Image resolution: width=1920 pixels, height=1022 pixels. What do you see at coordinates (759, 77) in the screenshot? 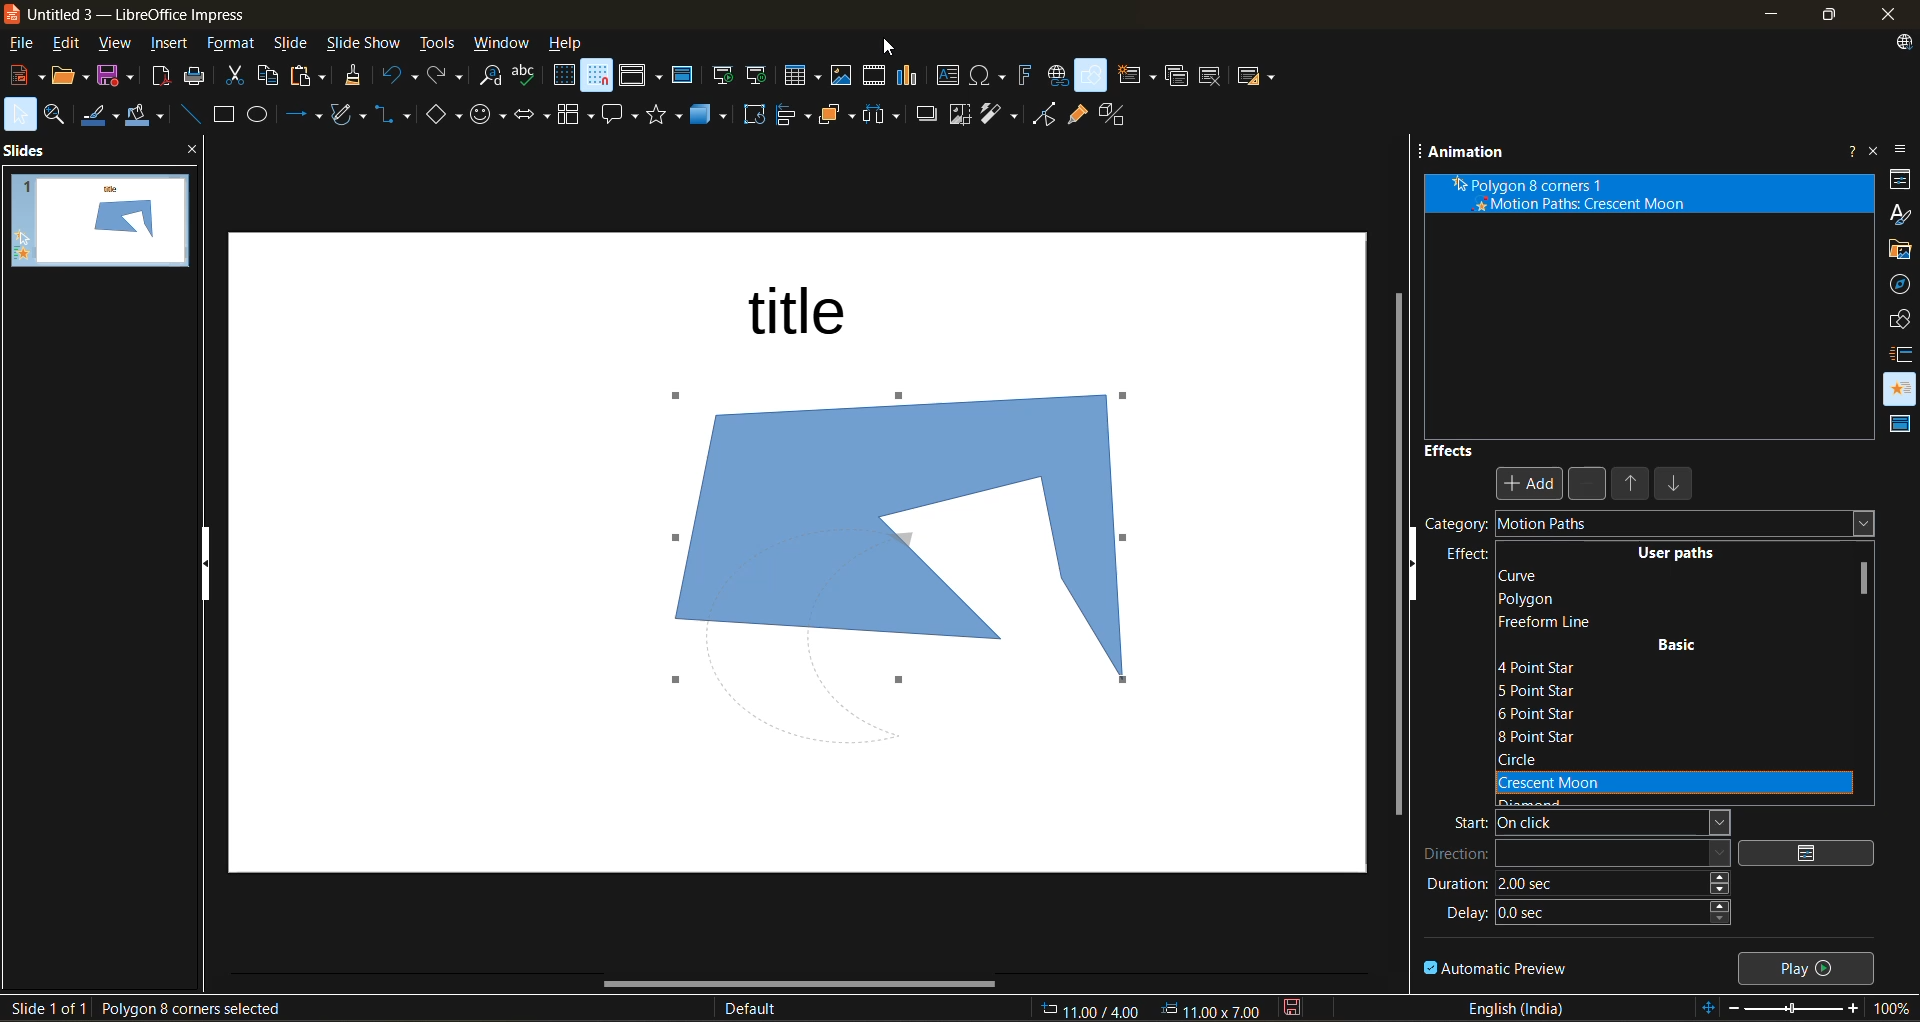
I see `start from current slide` at bounding box center [759, 77].